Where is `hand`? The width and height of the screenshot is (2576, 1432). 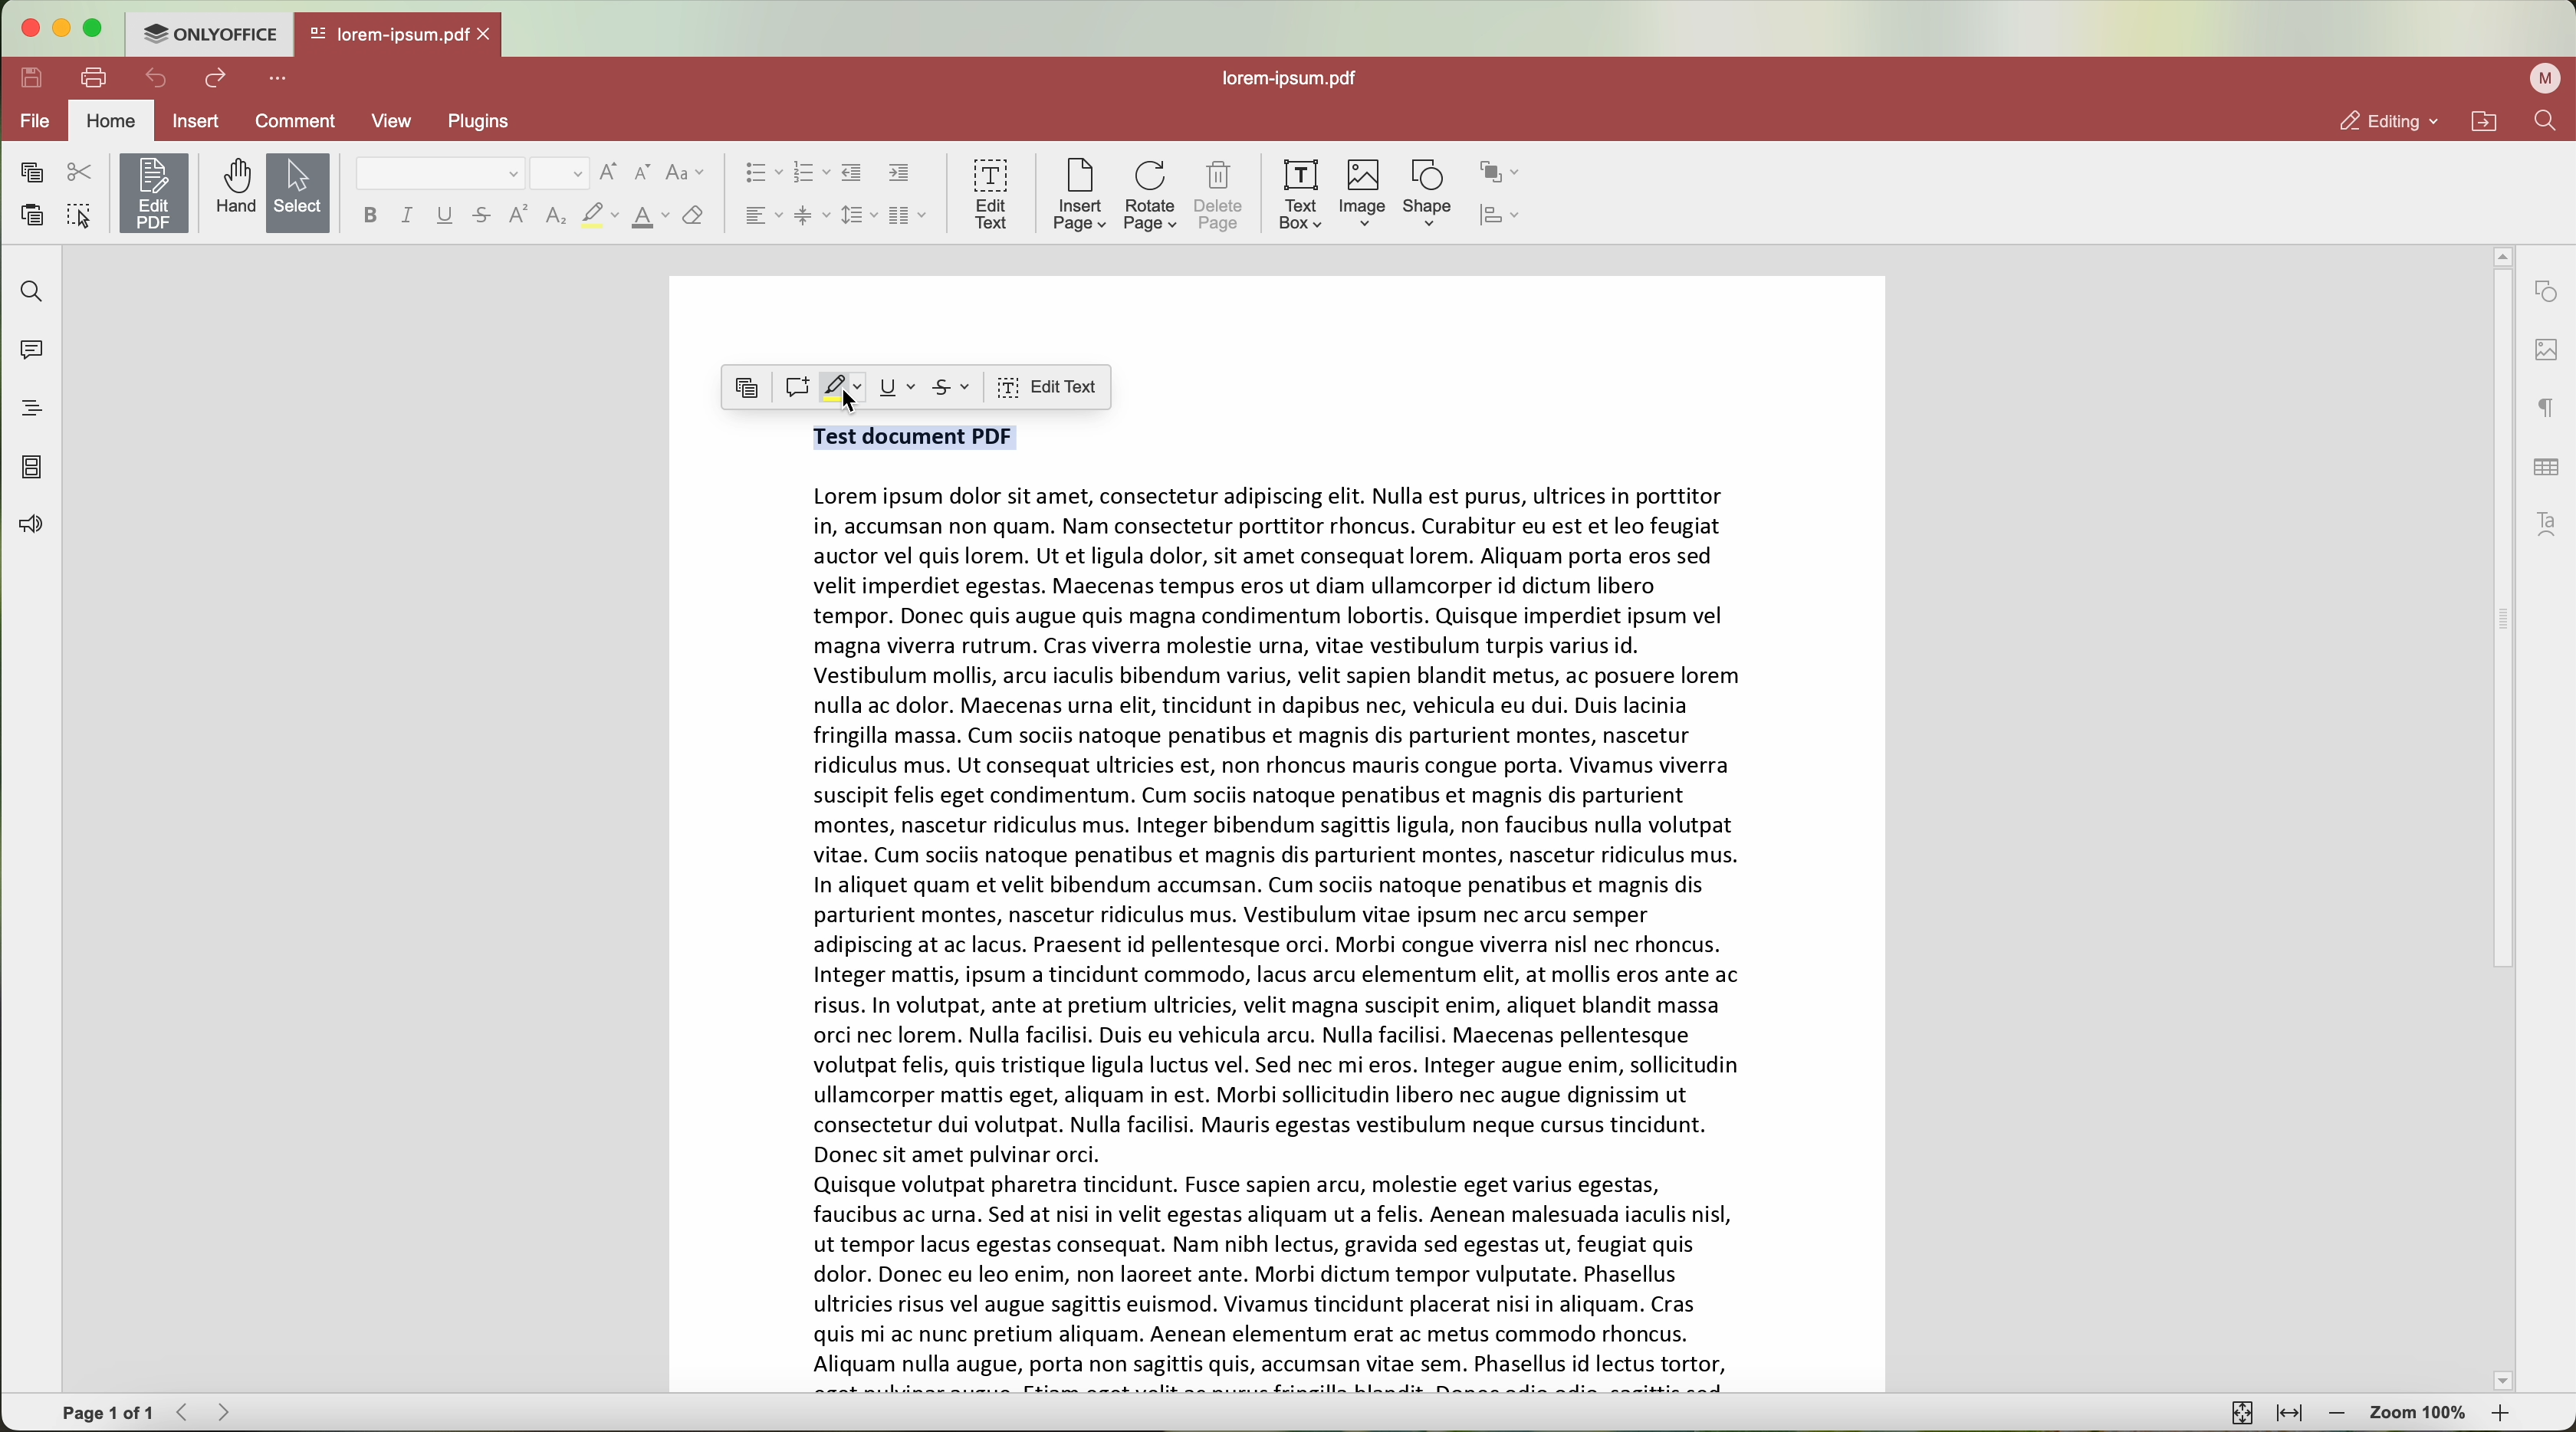
hand is located at coordinates (228, 188).